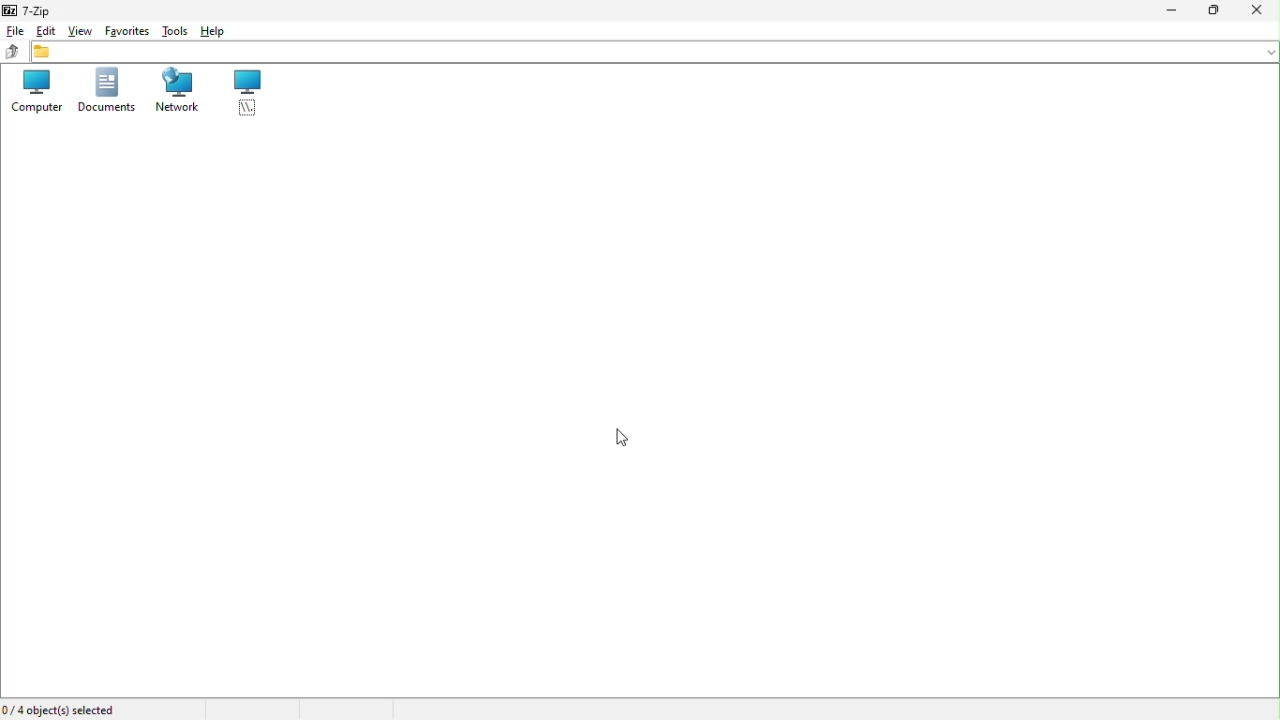 This screenshot has width=1280, height=720. I want to click on Root, so click(249, 97).